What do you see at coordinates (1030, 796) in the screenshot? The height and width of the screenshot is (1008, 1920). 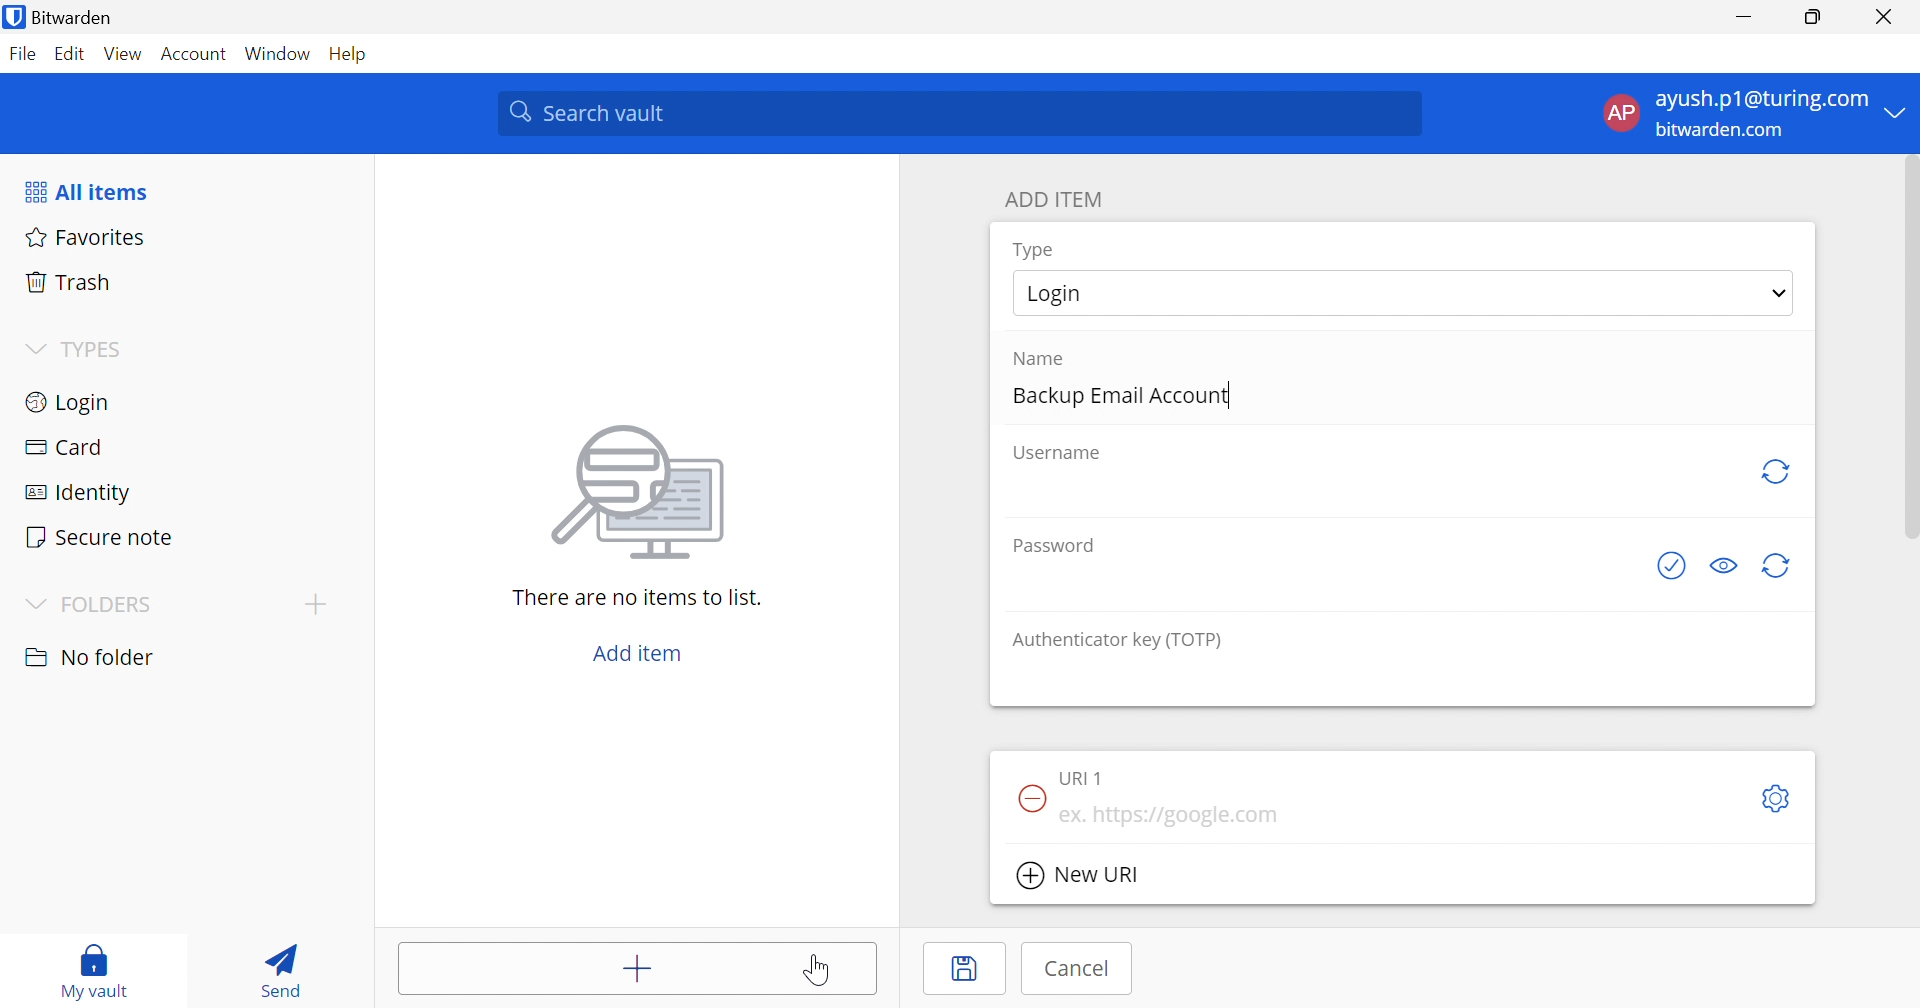 I see `Remove` at bounding box center [1030, 796].